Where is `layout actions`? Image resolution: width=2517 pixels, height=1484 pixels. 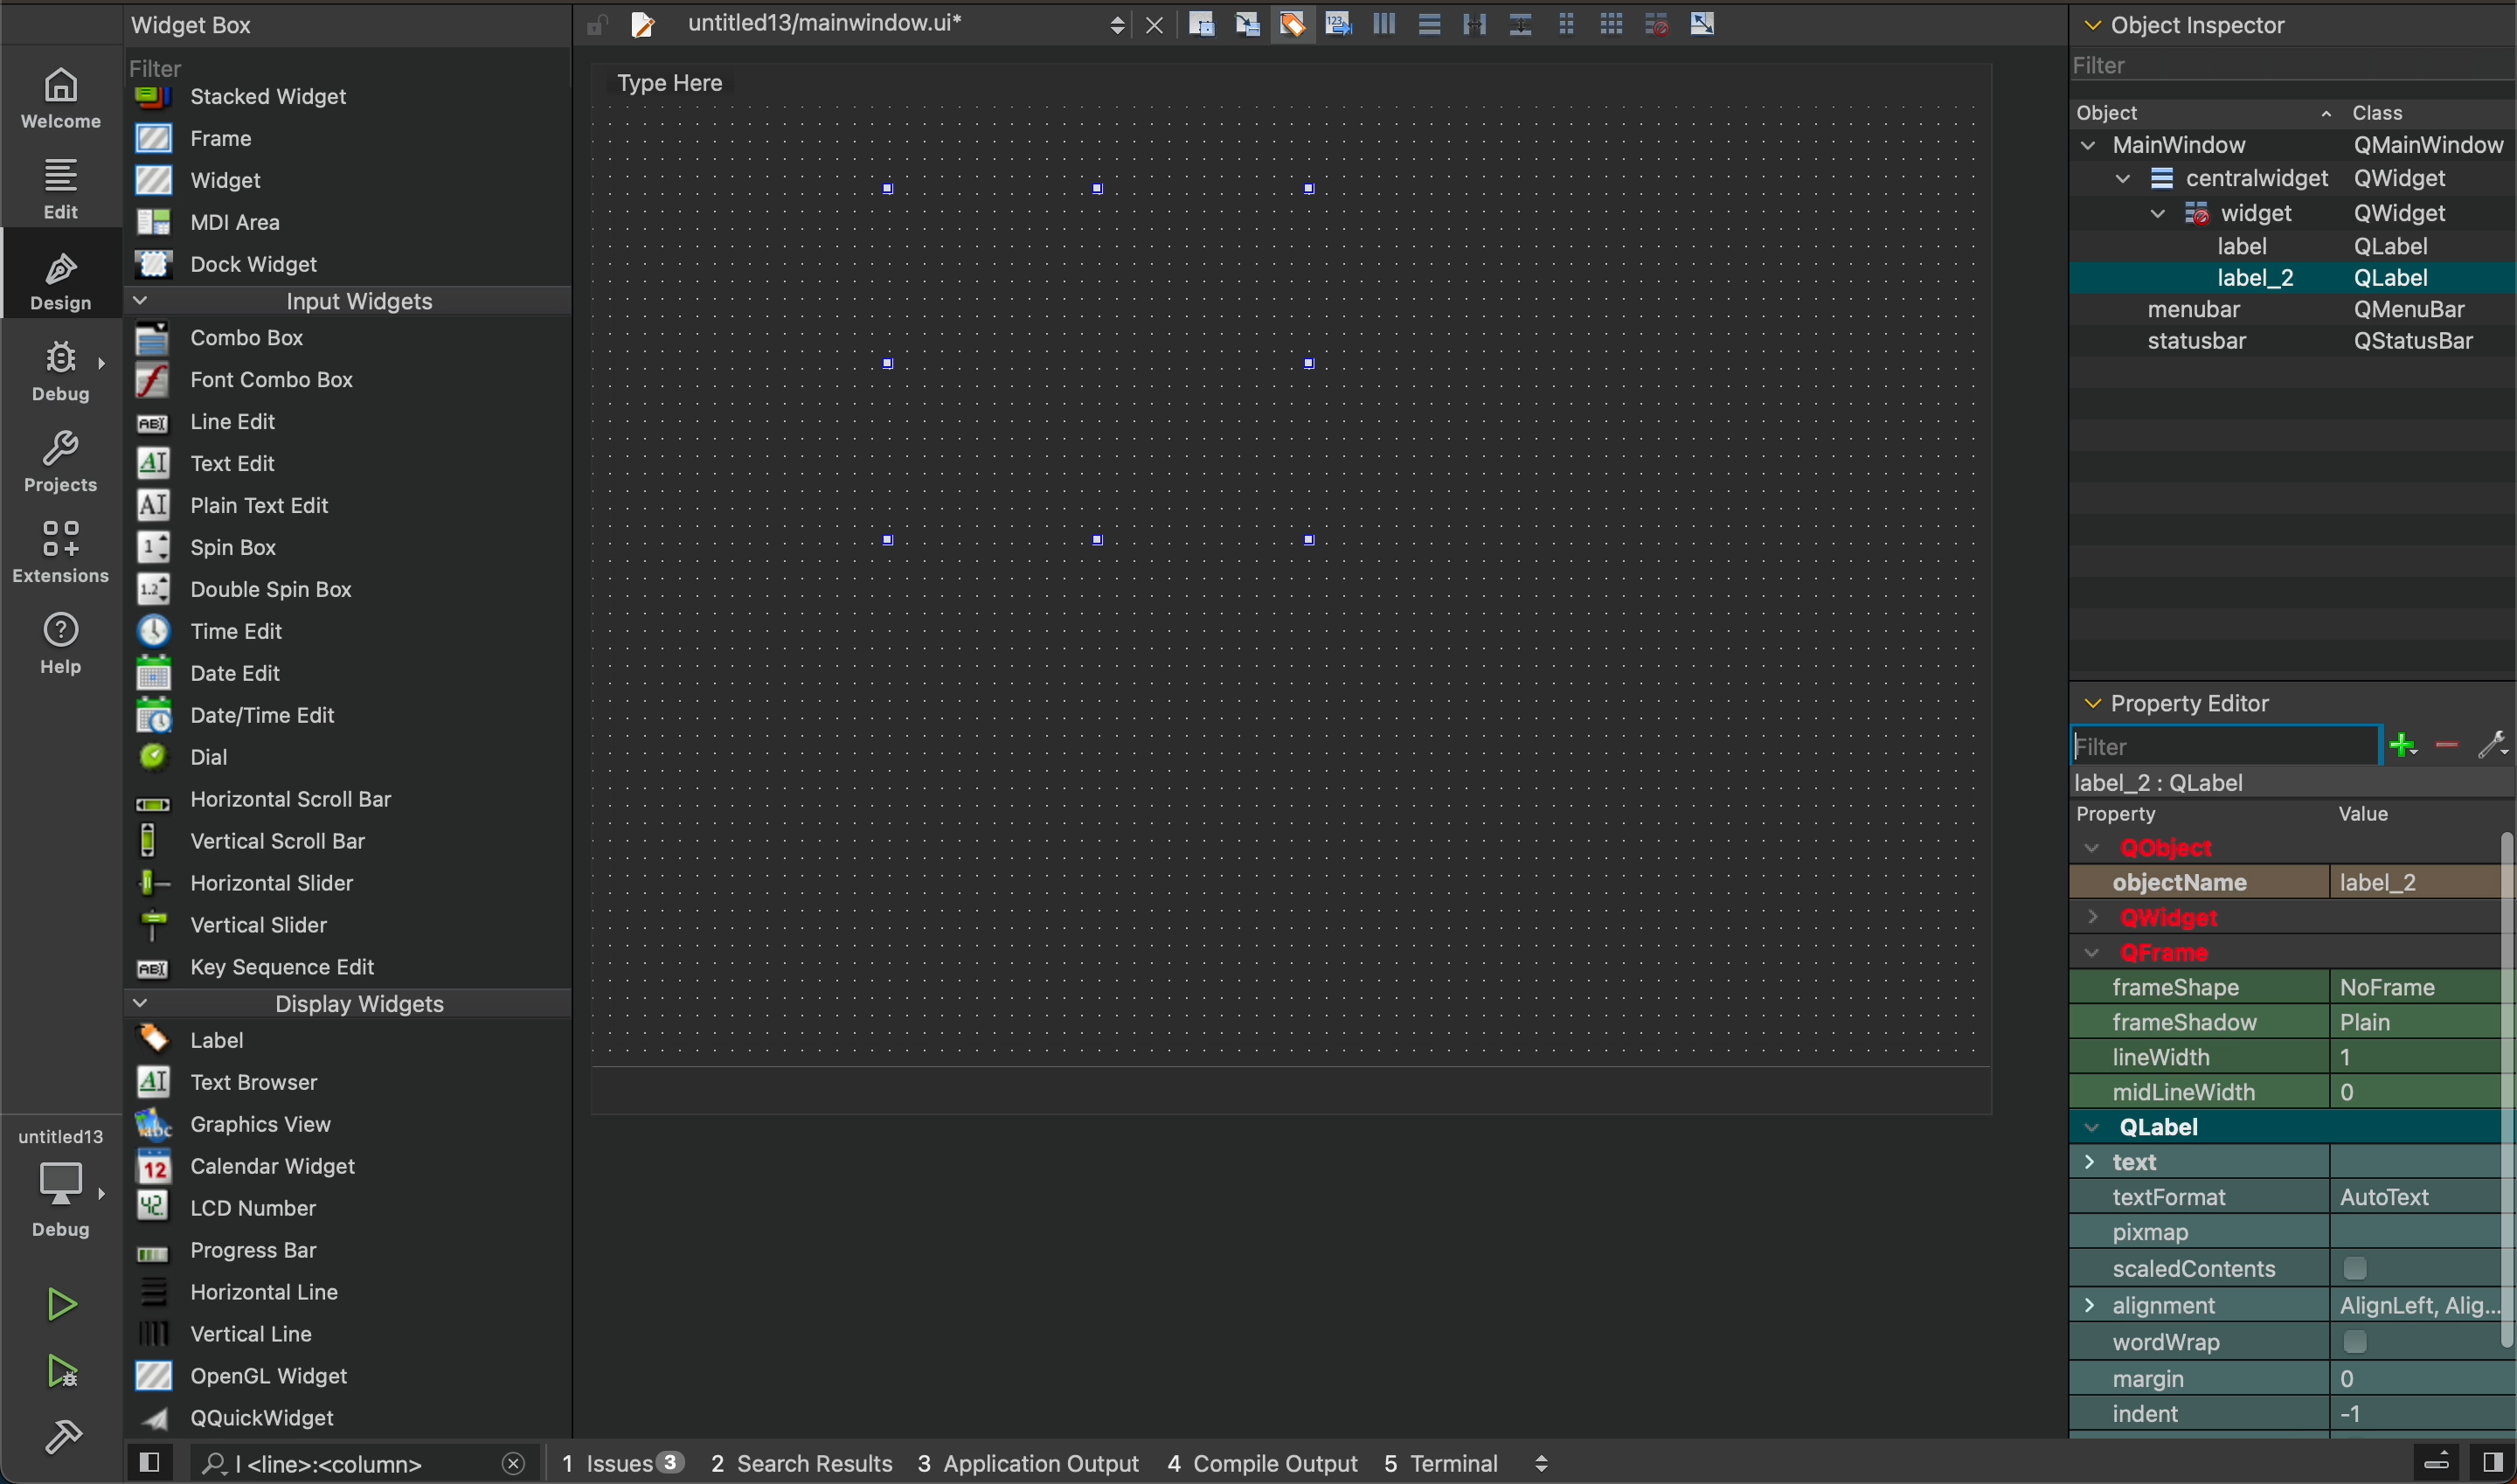 layout actions is located at coordinates (1462, 28).